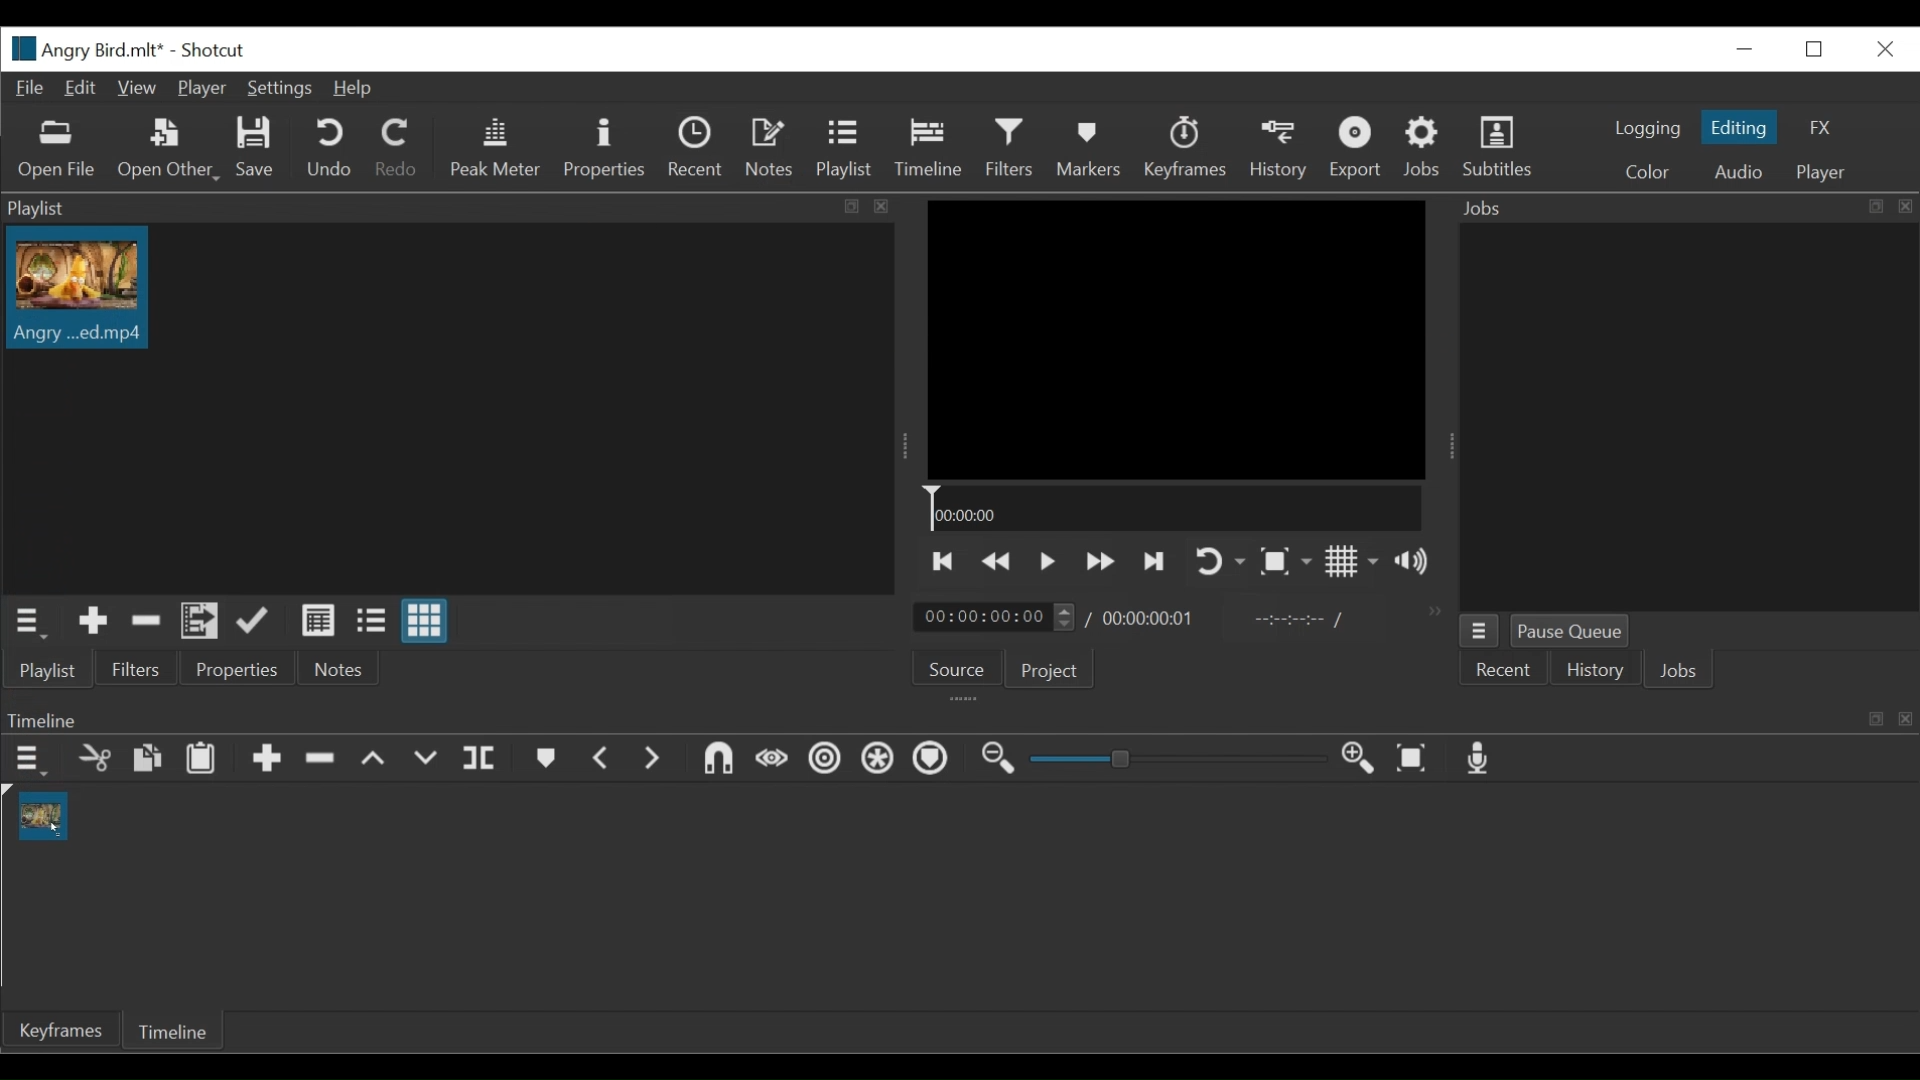 The height and width of the screenshot is (1080, 1920). I want to click on Redo, so click(394, 146).